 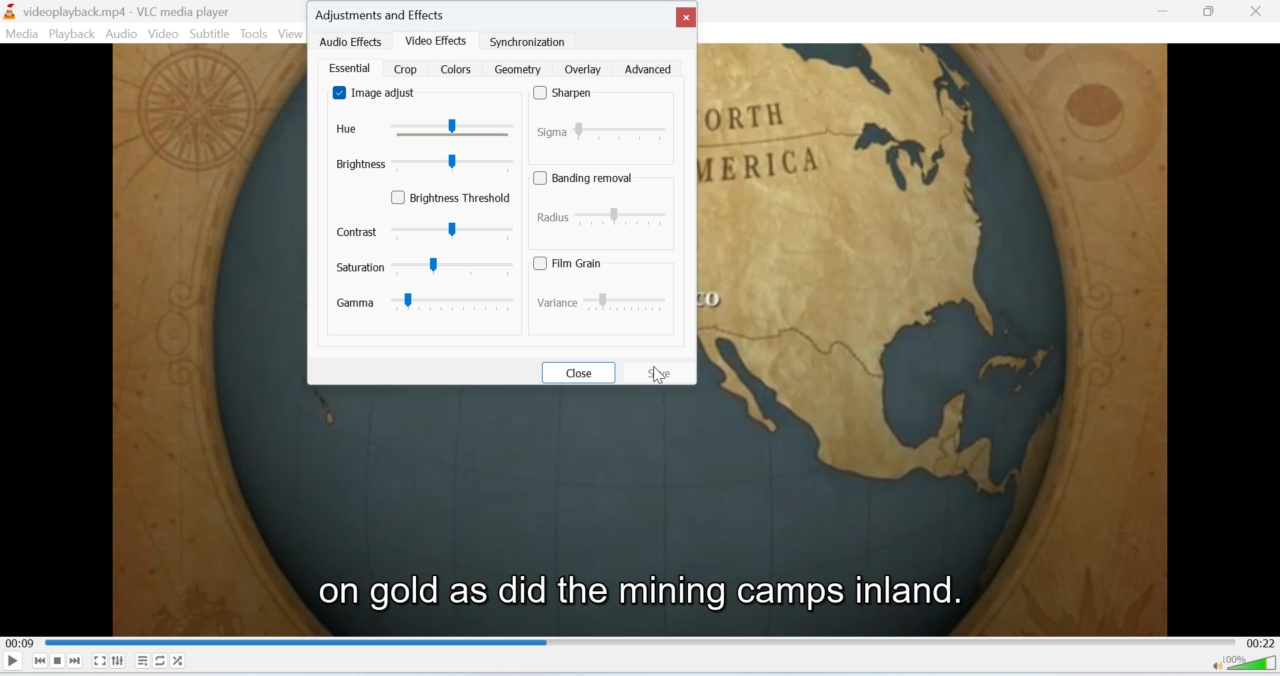 What do you see at coordinates (122, 33) in the screenshot?
I see `Audio` at bounding box center [122, 33].